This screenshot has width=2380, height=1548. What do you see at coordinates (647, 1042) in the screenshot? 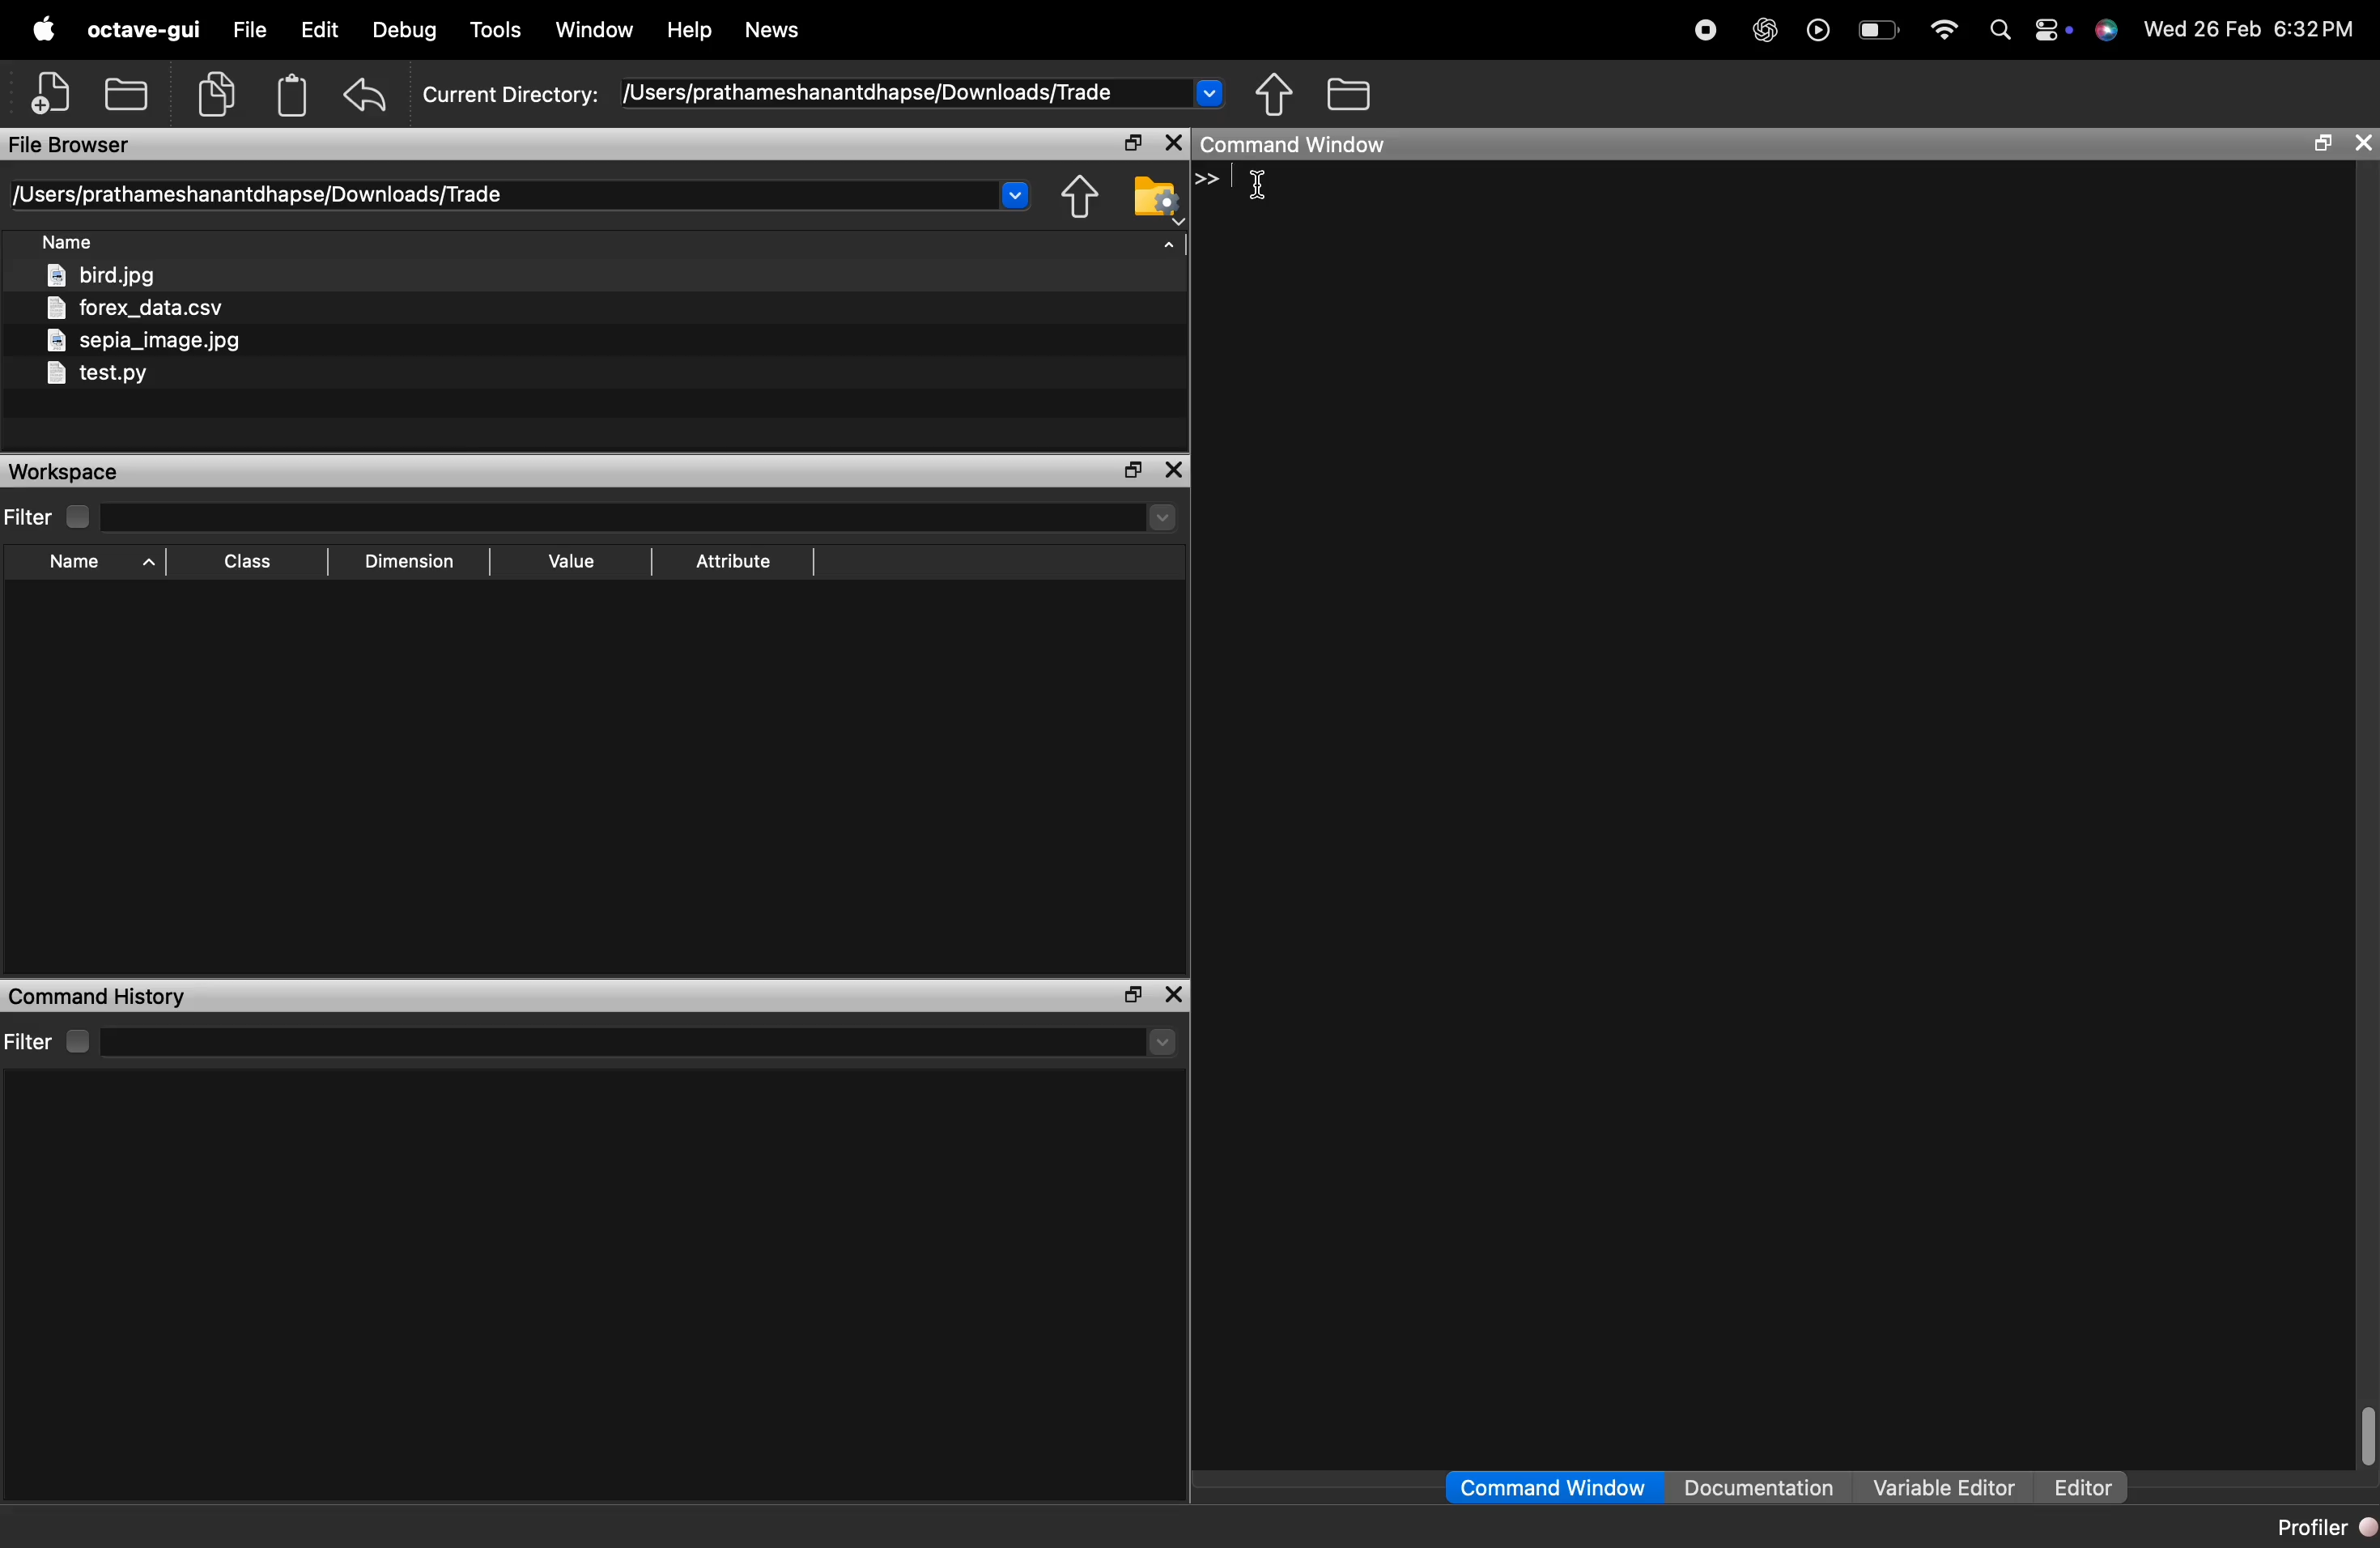
I see `select directory` at bounding box center [647, 1042].